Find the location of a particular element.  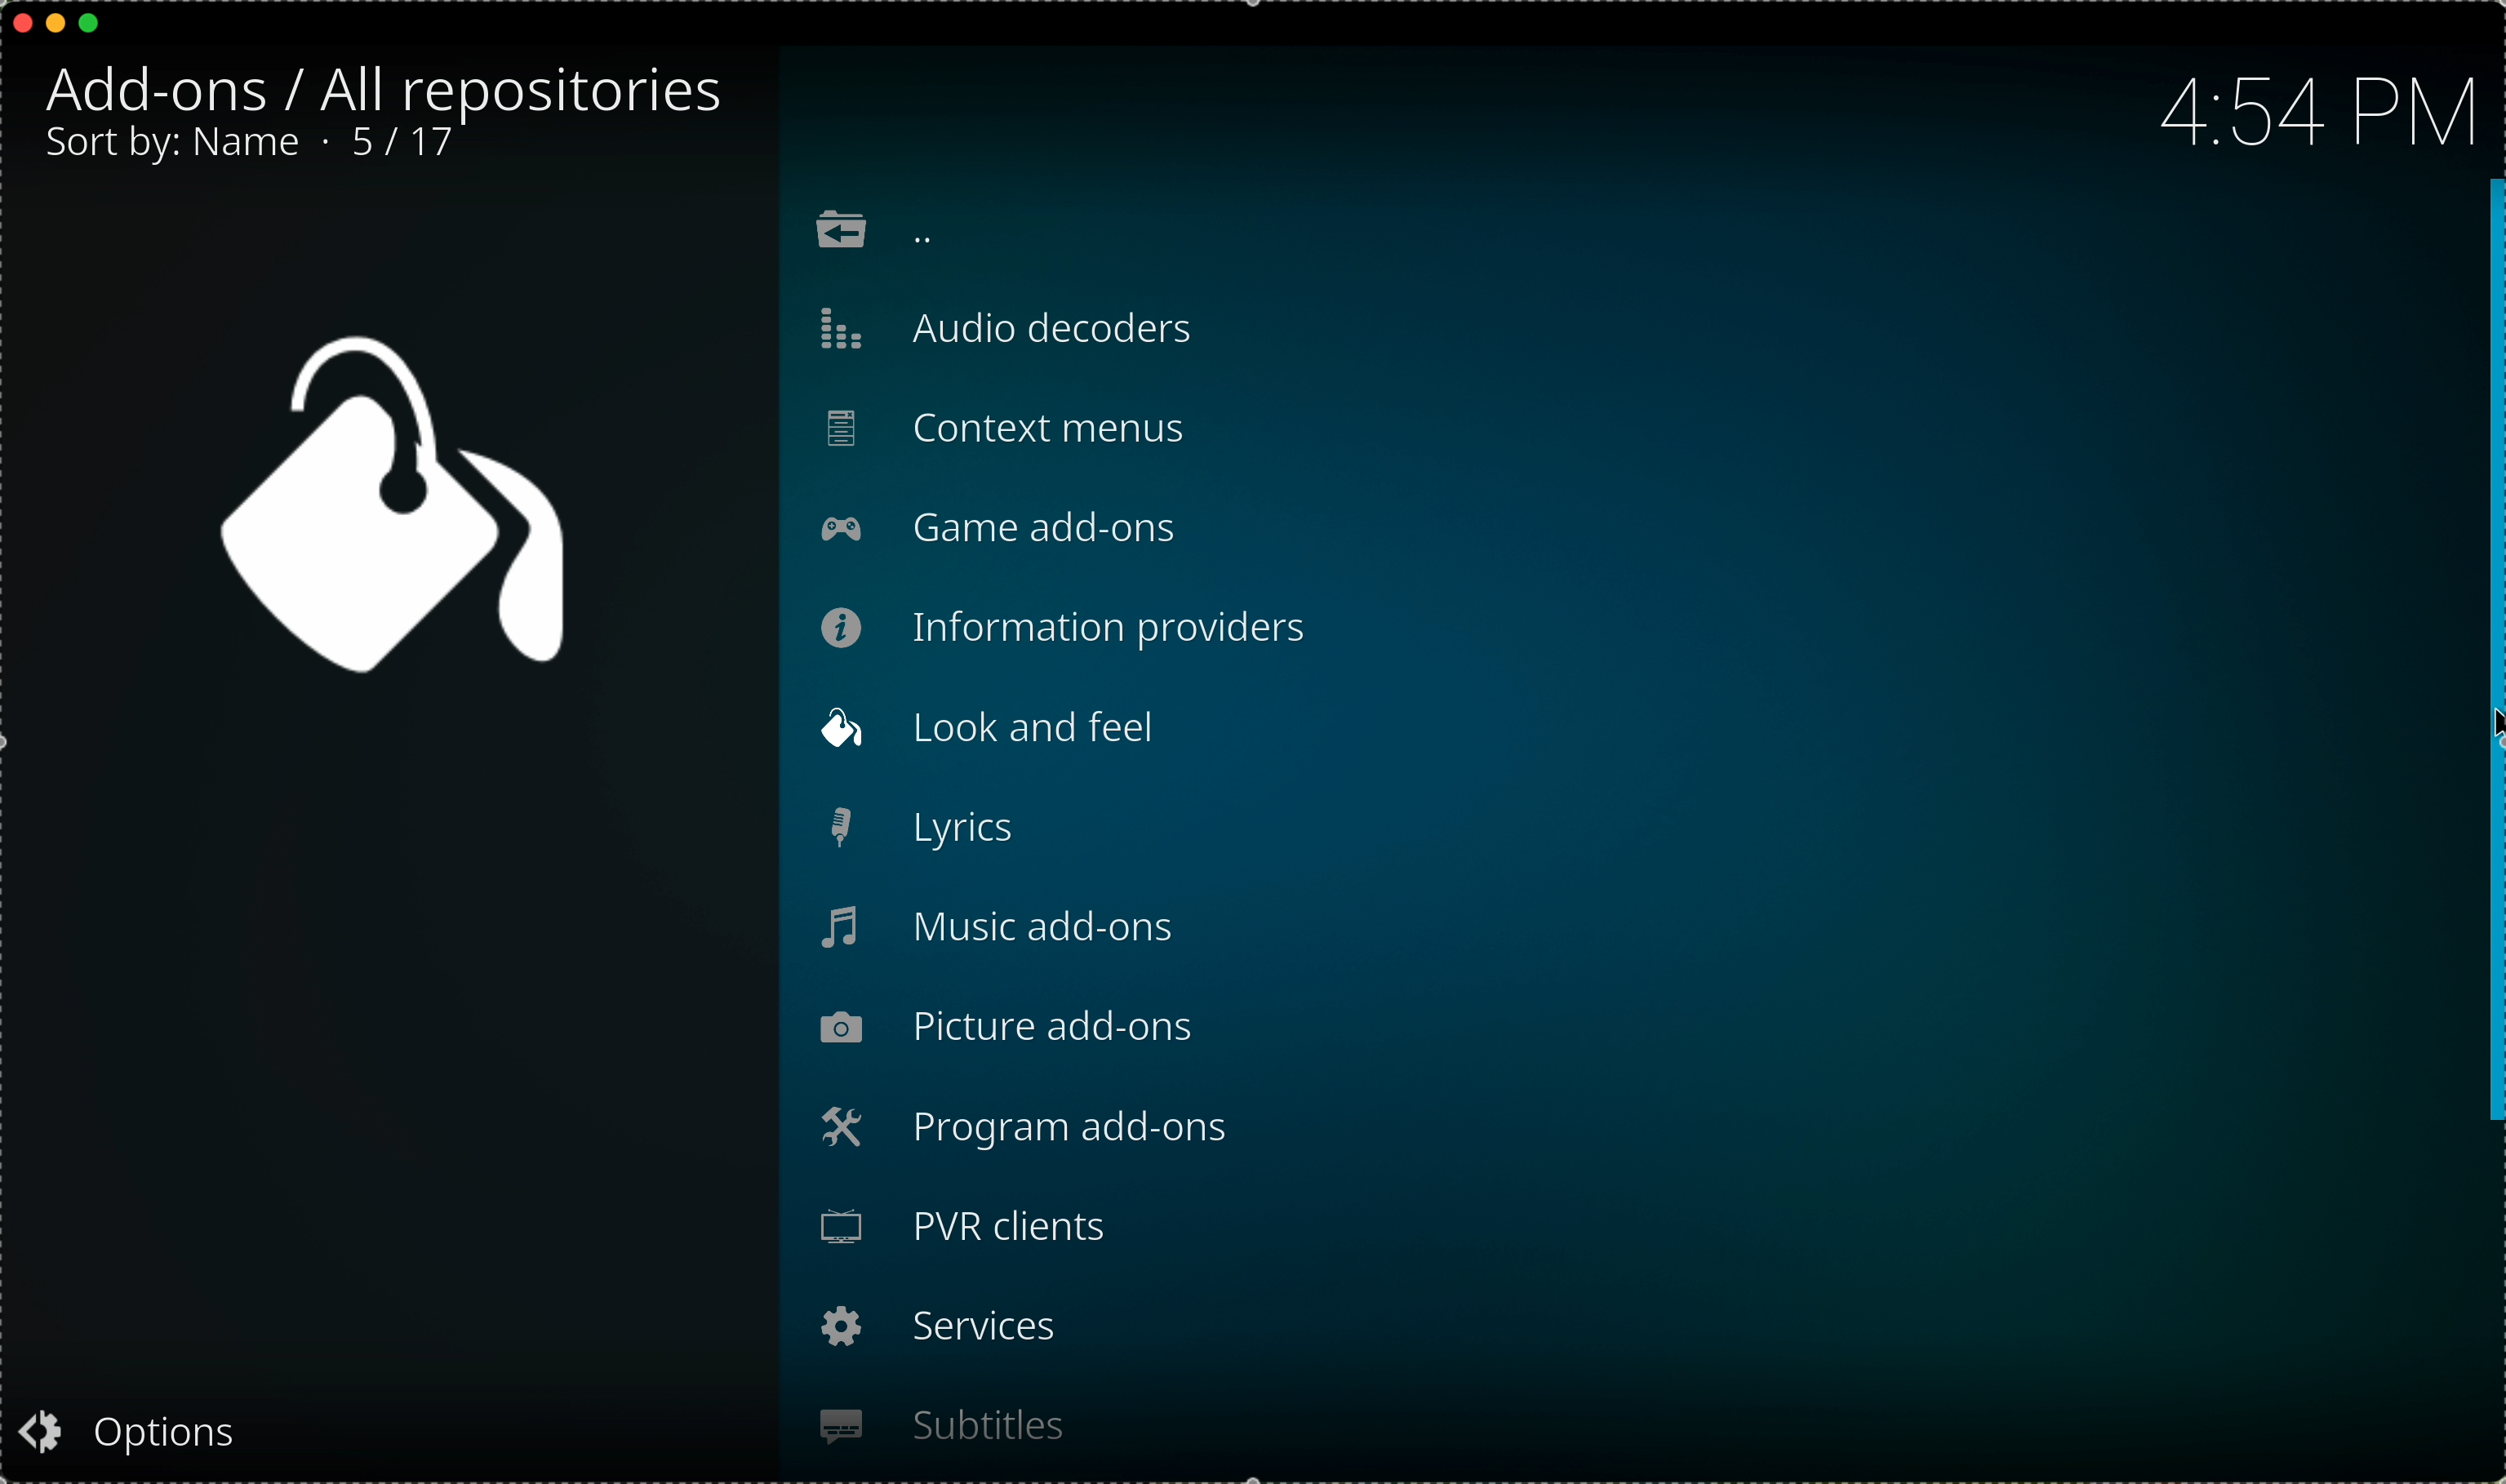

close is located at coordinates (16, 23).